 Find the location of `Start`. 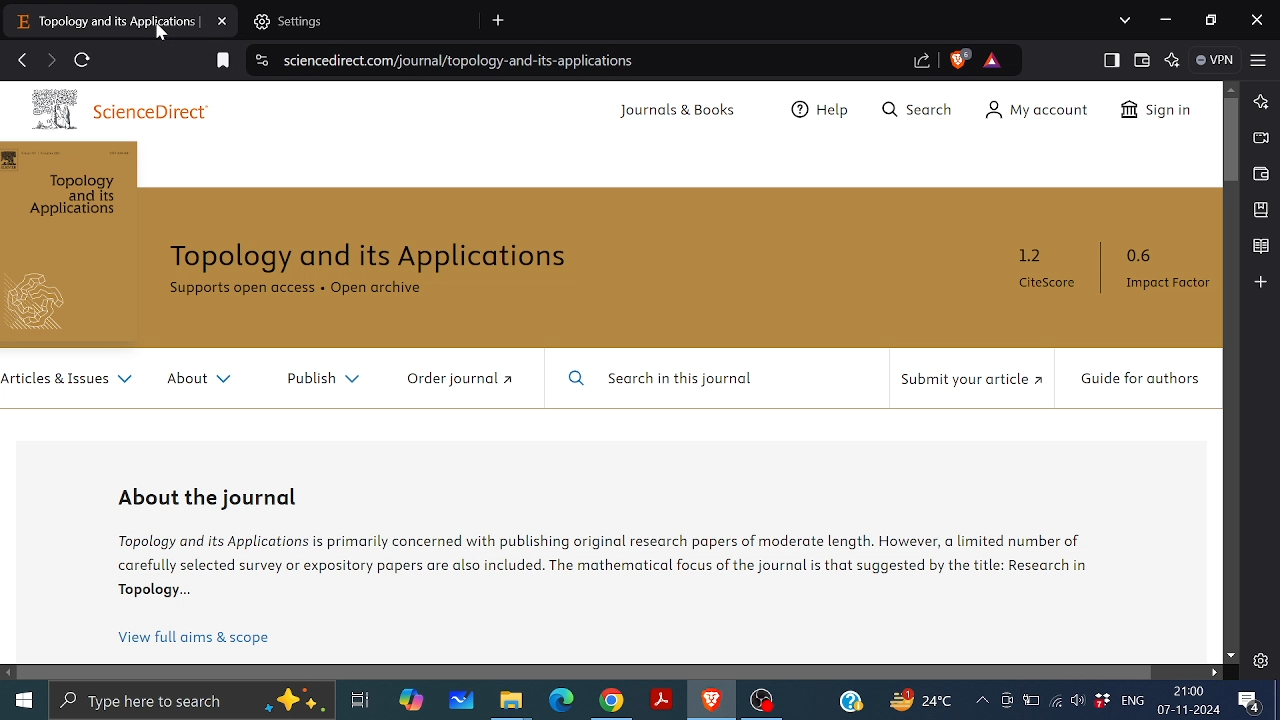

Start is located at coordinates (24, 701).